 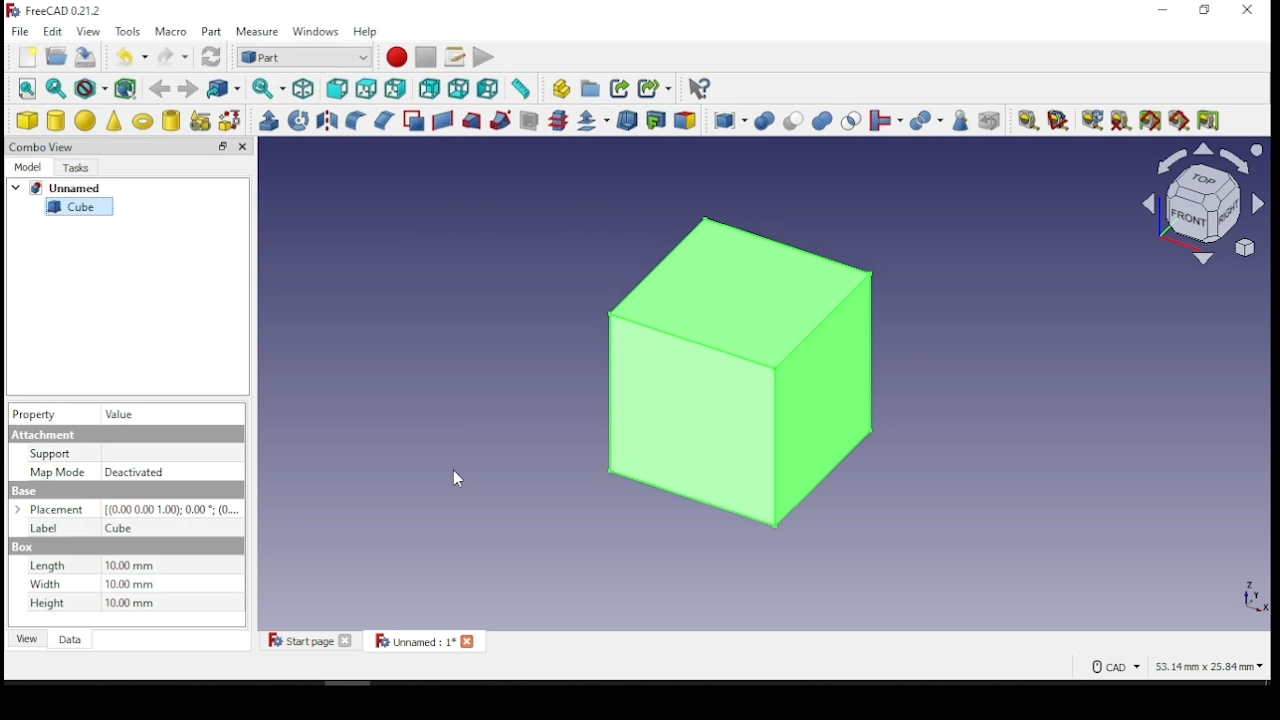 What do you see at coordinates (621, 90) in the screenshot?
I see `make link` at bounding box center [621, 90].